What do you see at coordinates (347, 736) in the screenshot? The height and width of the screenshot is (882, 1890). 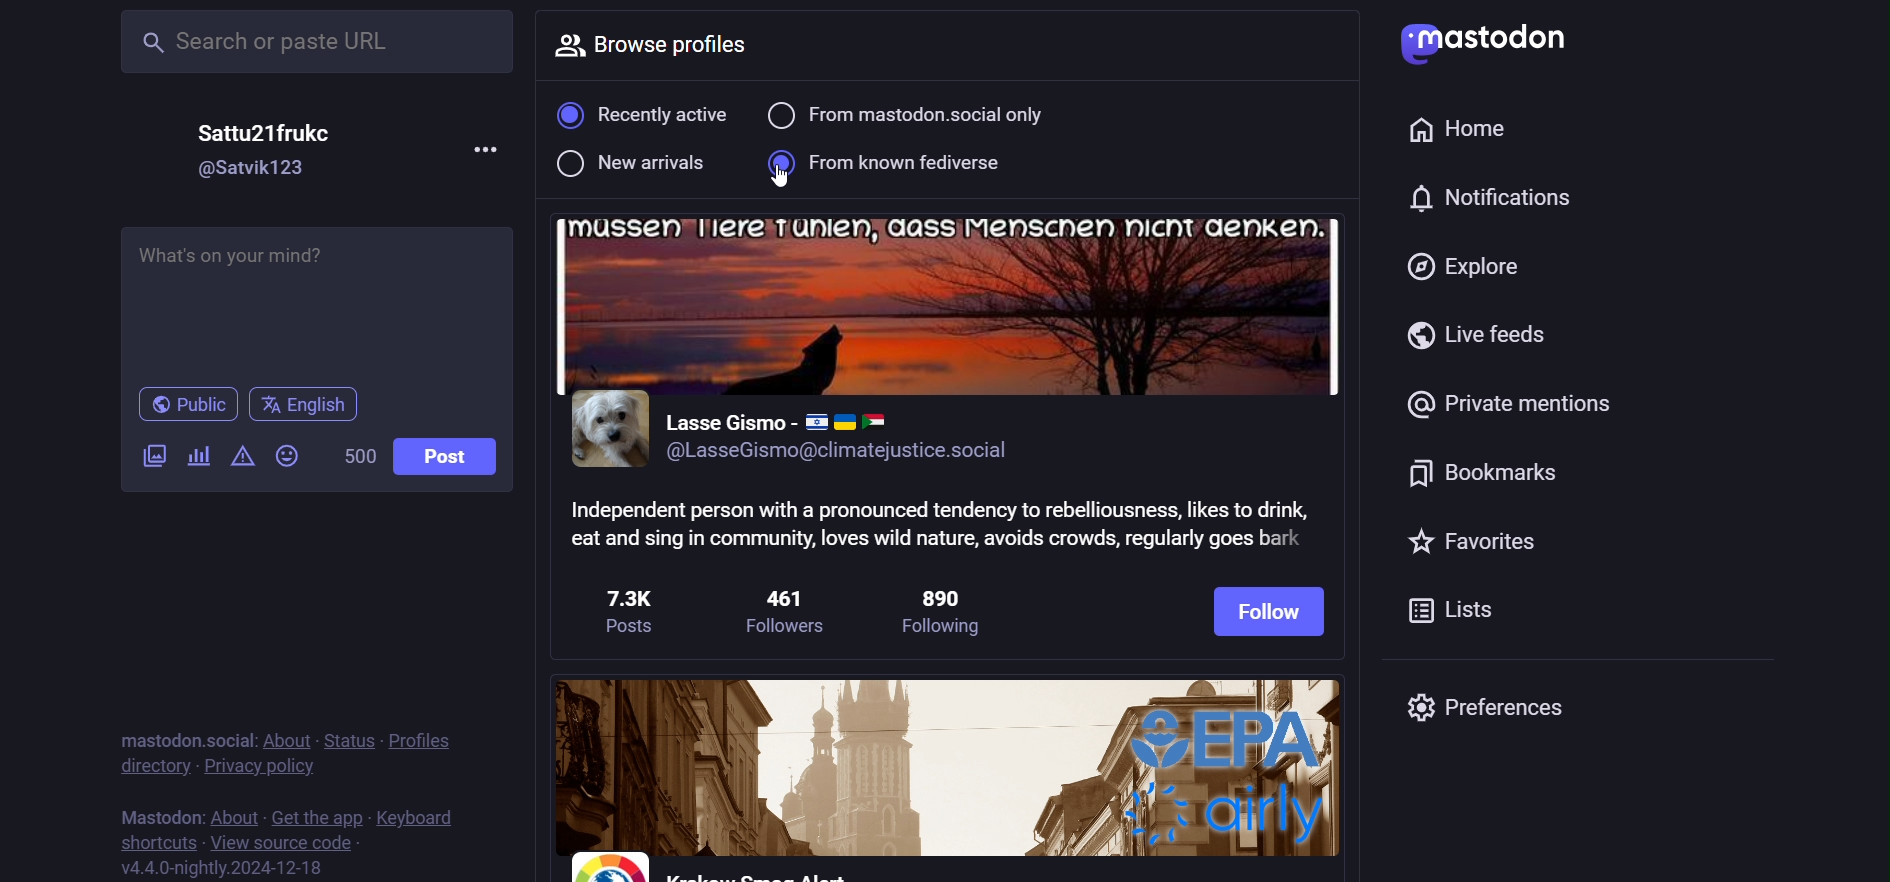 I see `status` at bounding box center [347, 736].